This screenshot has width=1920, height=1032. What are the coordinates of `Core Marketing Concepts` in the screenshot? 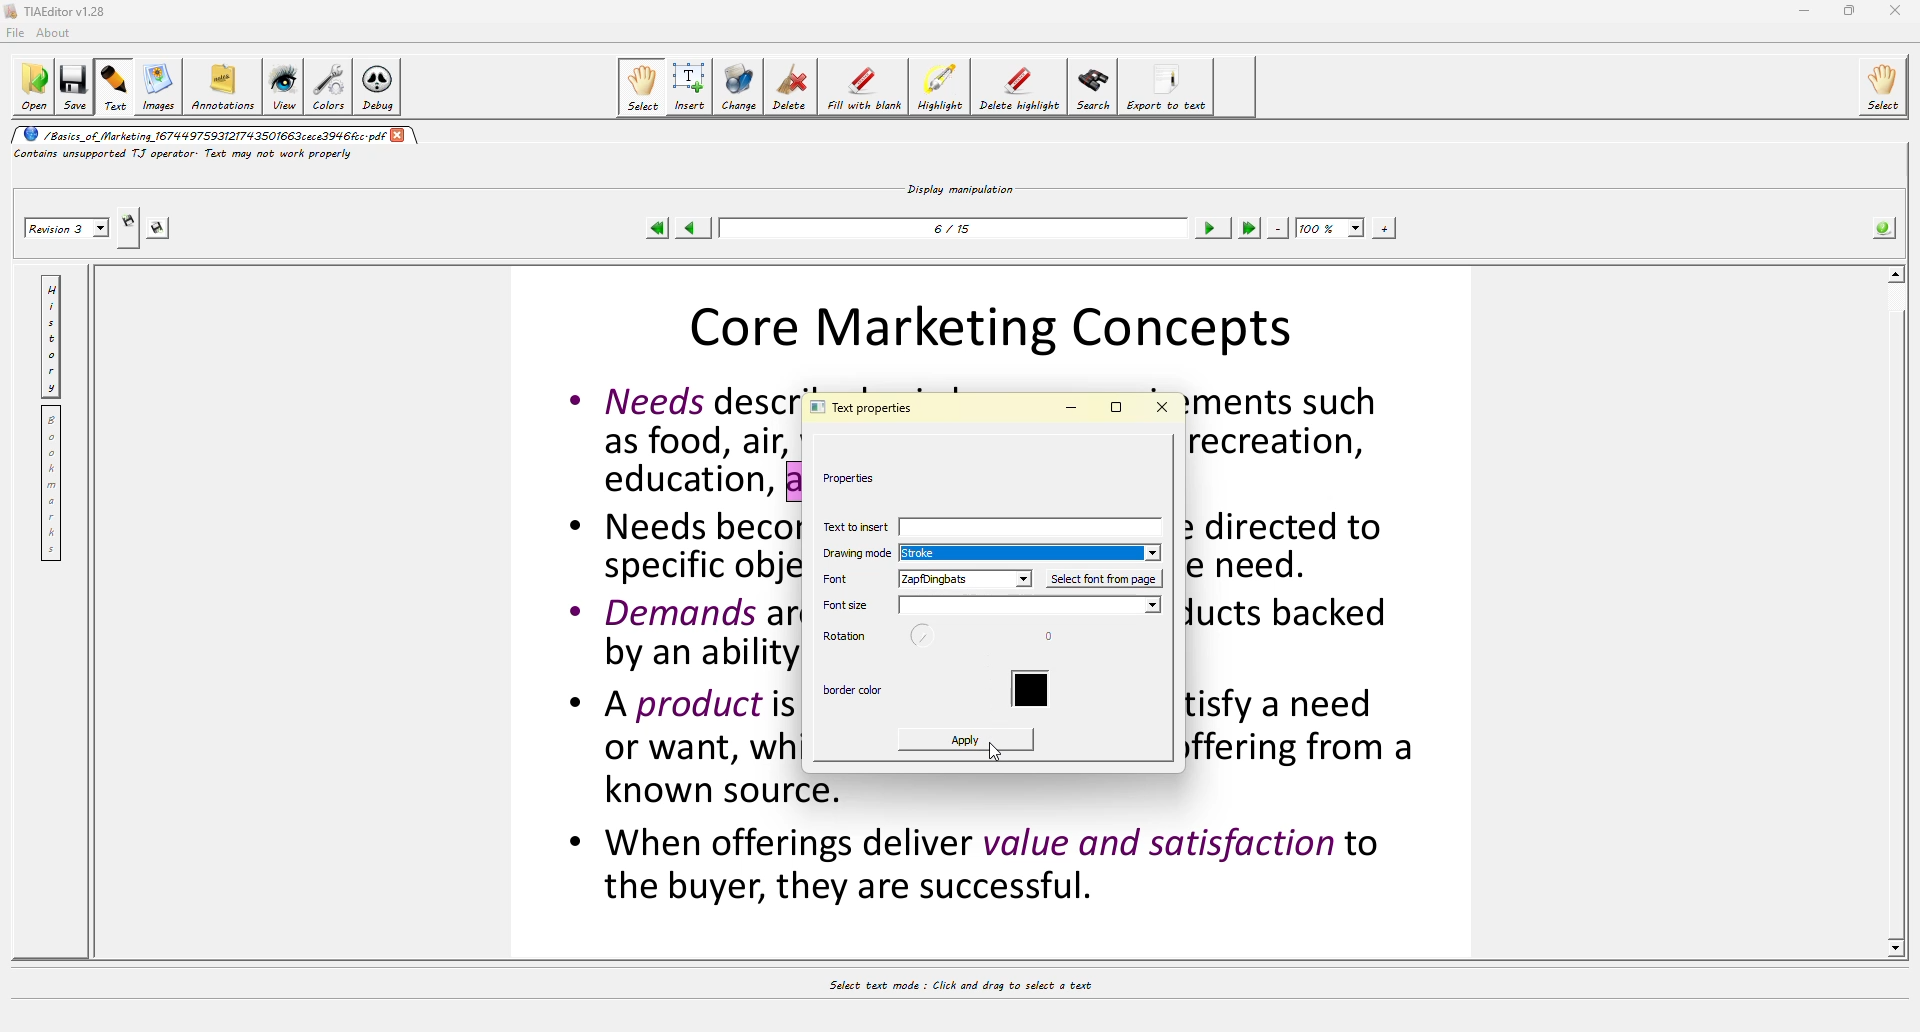 It's located at (1004, 324).